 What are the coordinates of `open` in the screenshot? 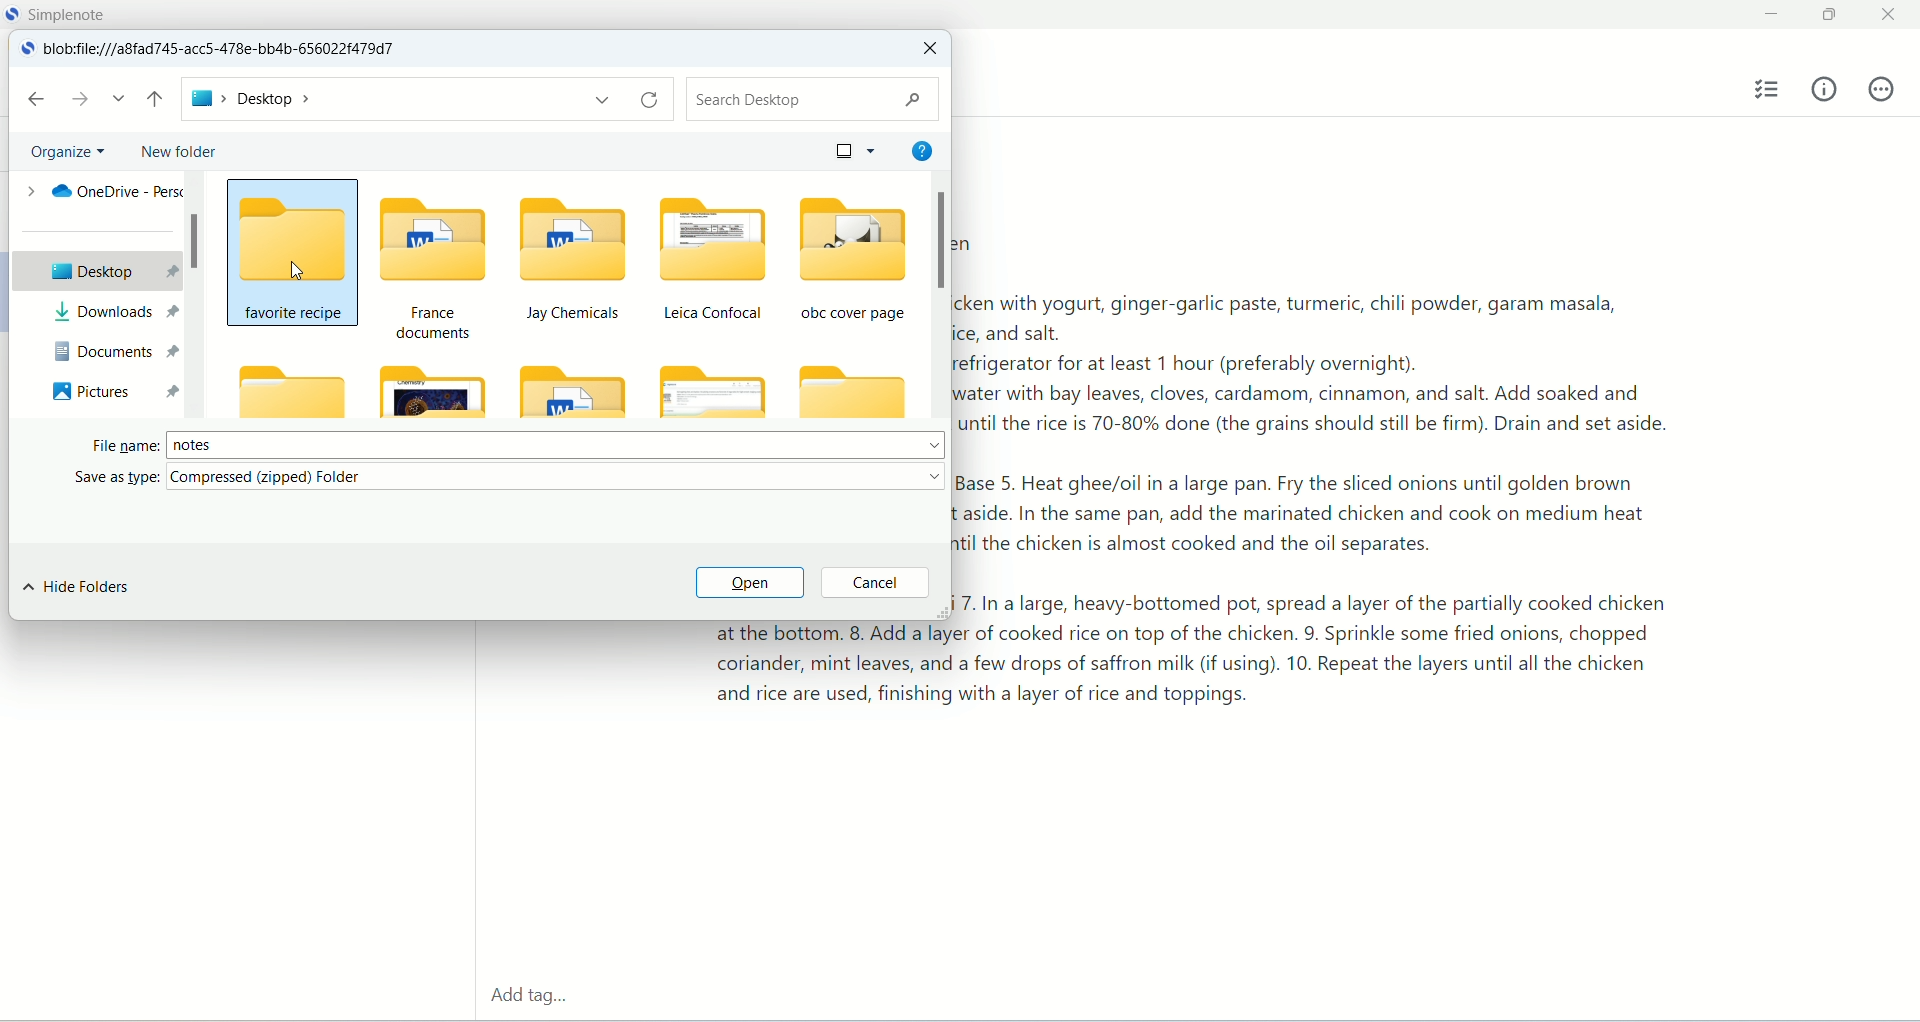 It's located at (748, 584).